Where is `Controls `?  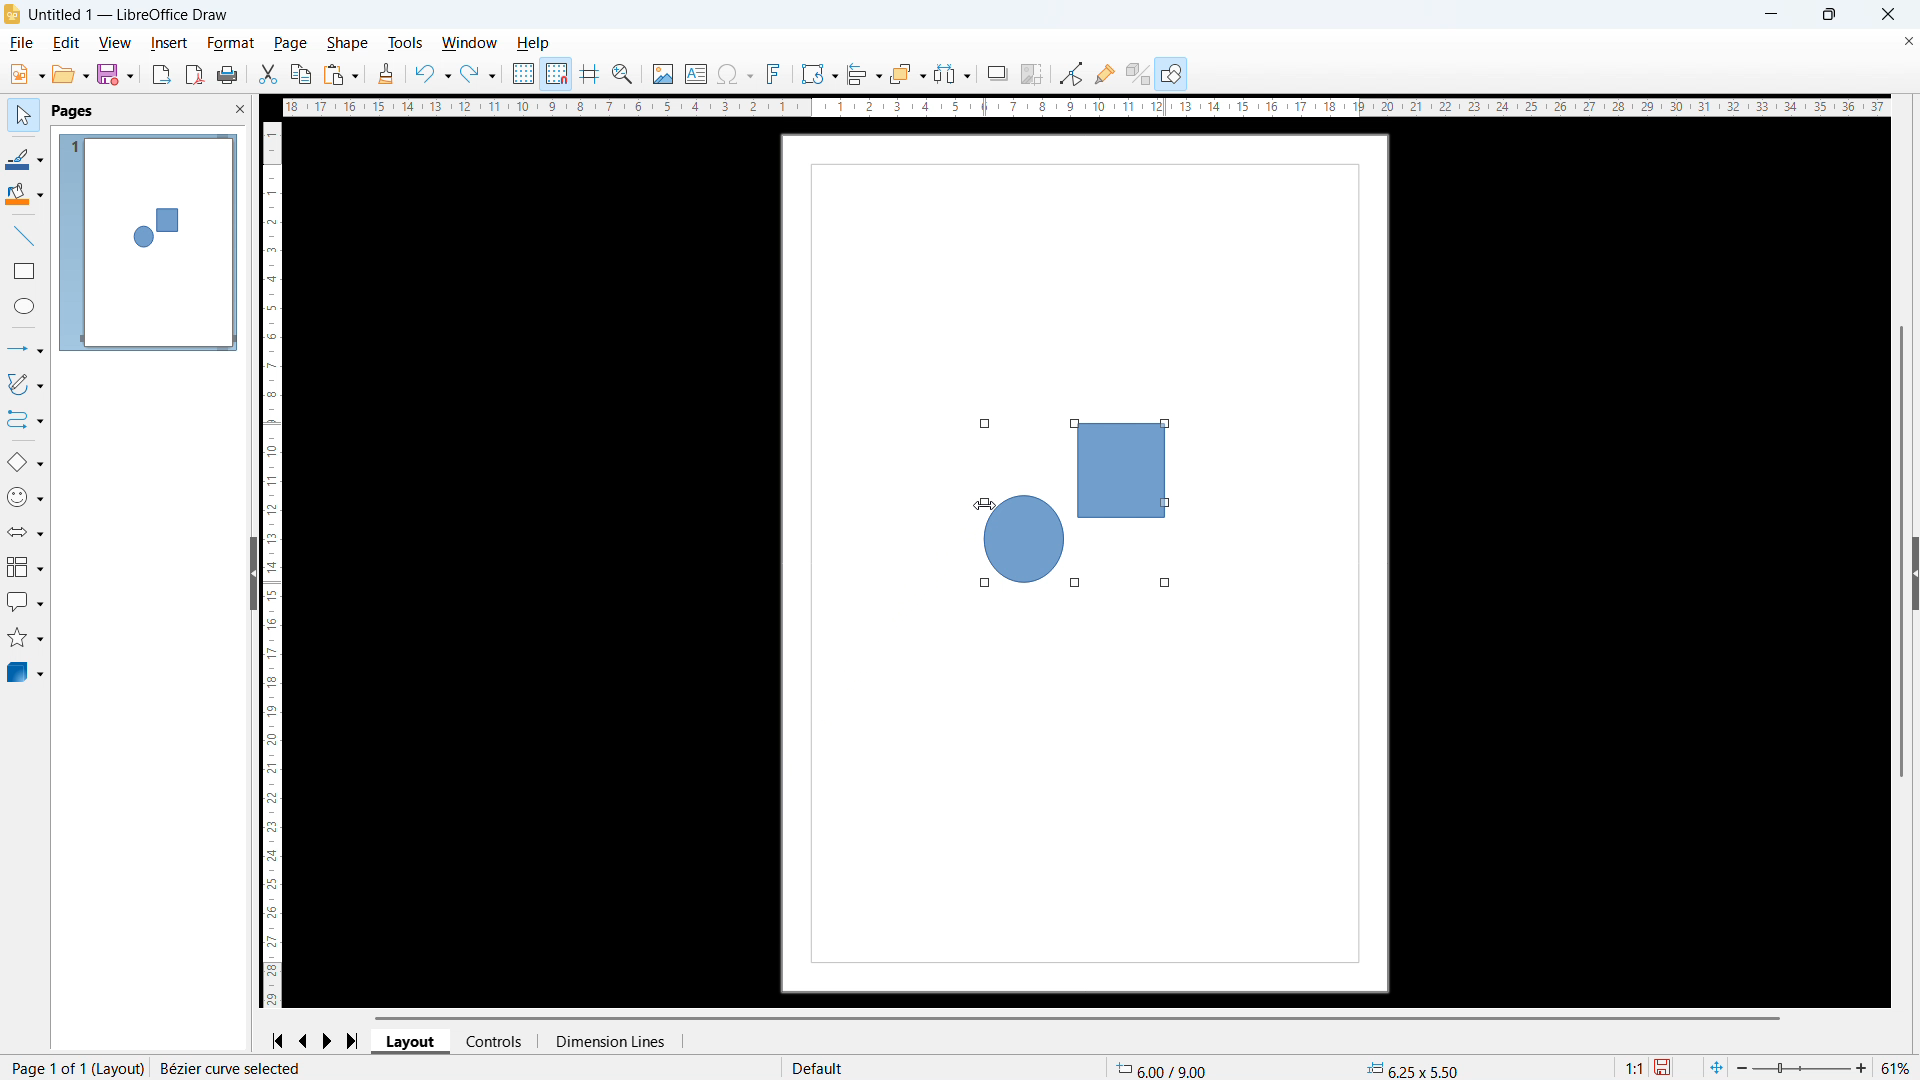
Controls  is located at coordinates (497, 1041).